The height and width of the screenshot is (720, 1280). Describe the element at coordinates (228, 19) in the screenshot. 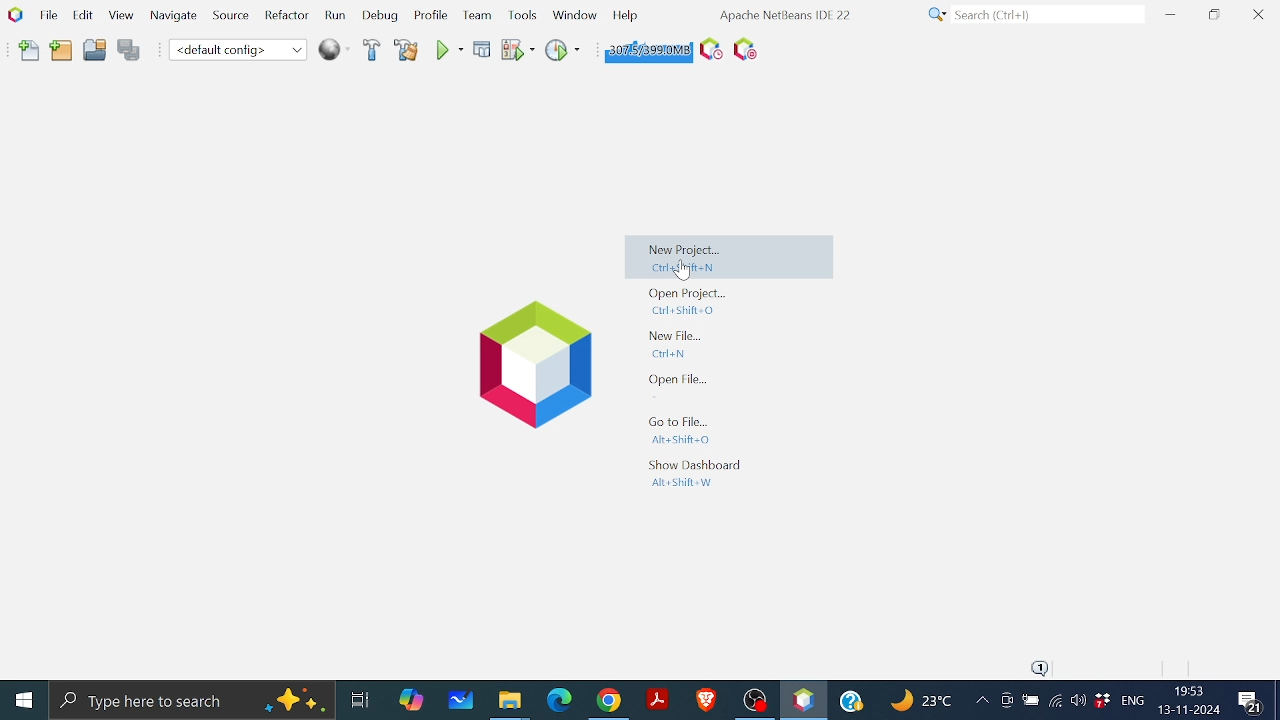

I see `Source` at that location.